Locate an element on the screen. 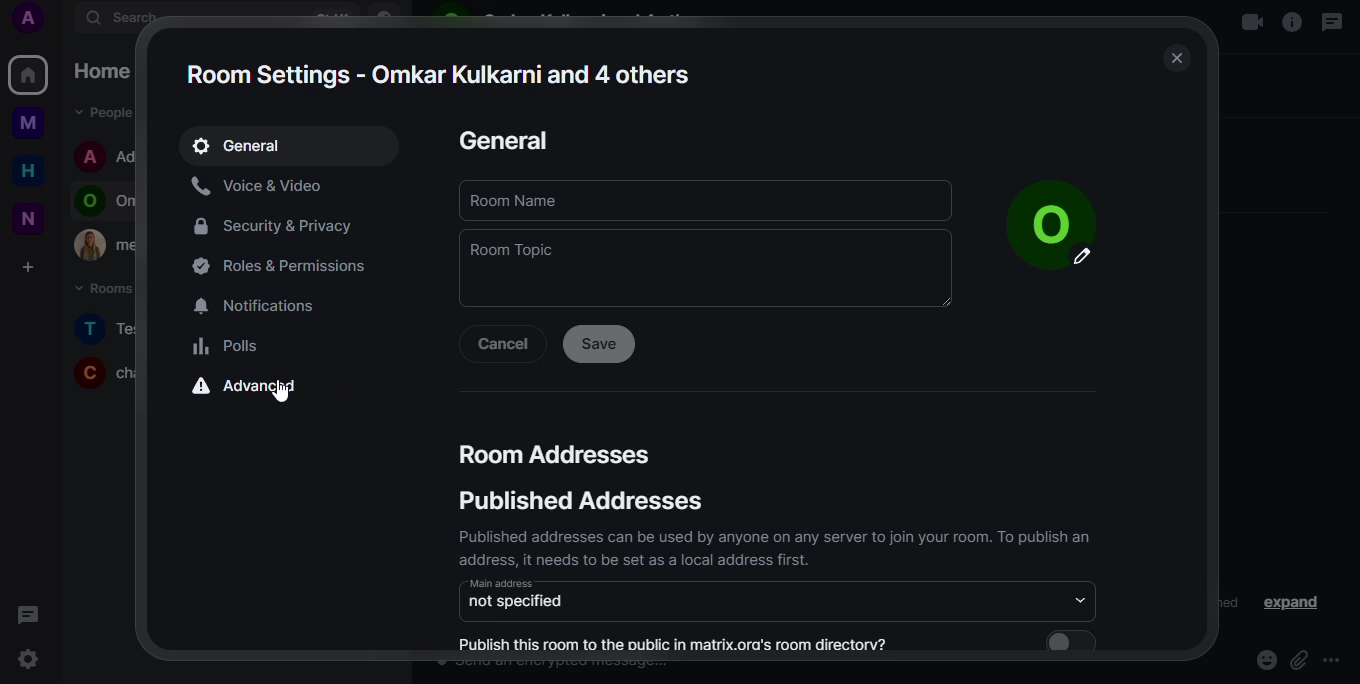  polls is located at coordinates (230, 346).